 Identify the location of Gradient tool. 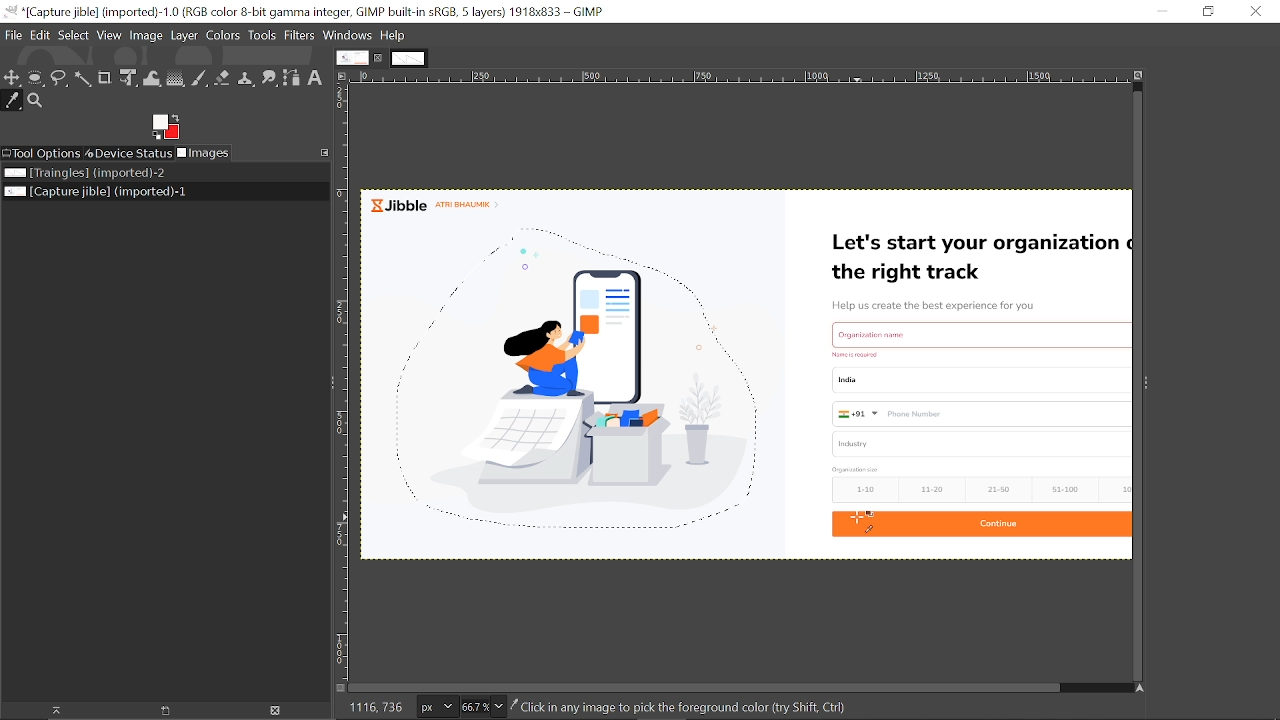
(176, 78).